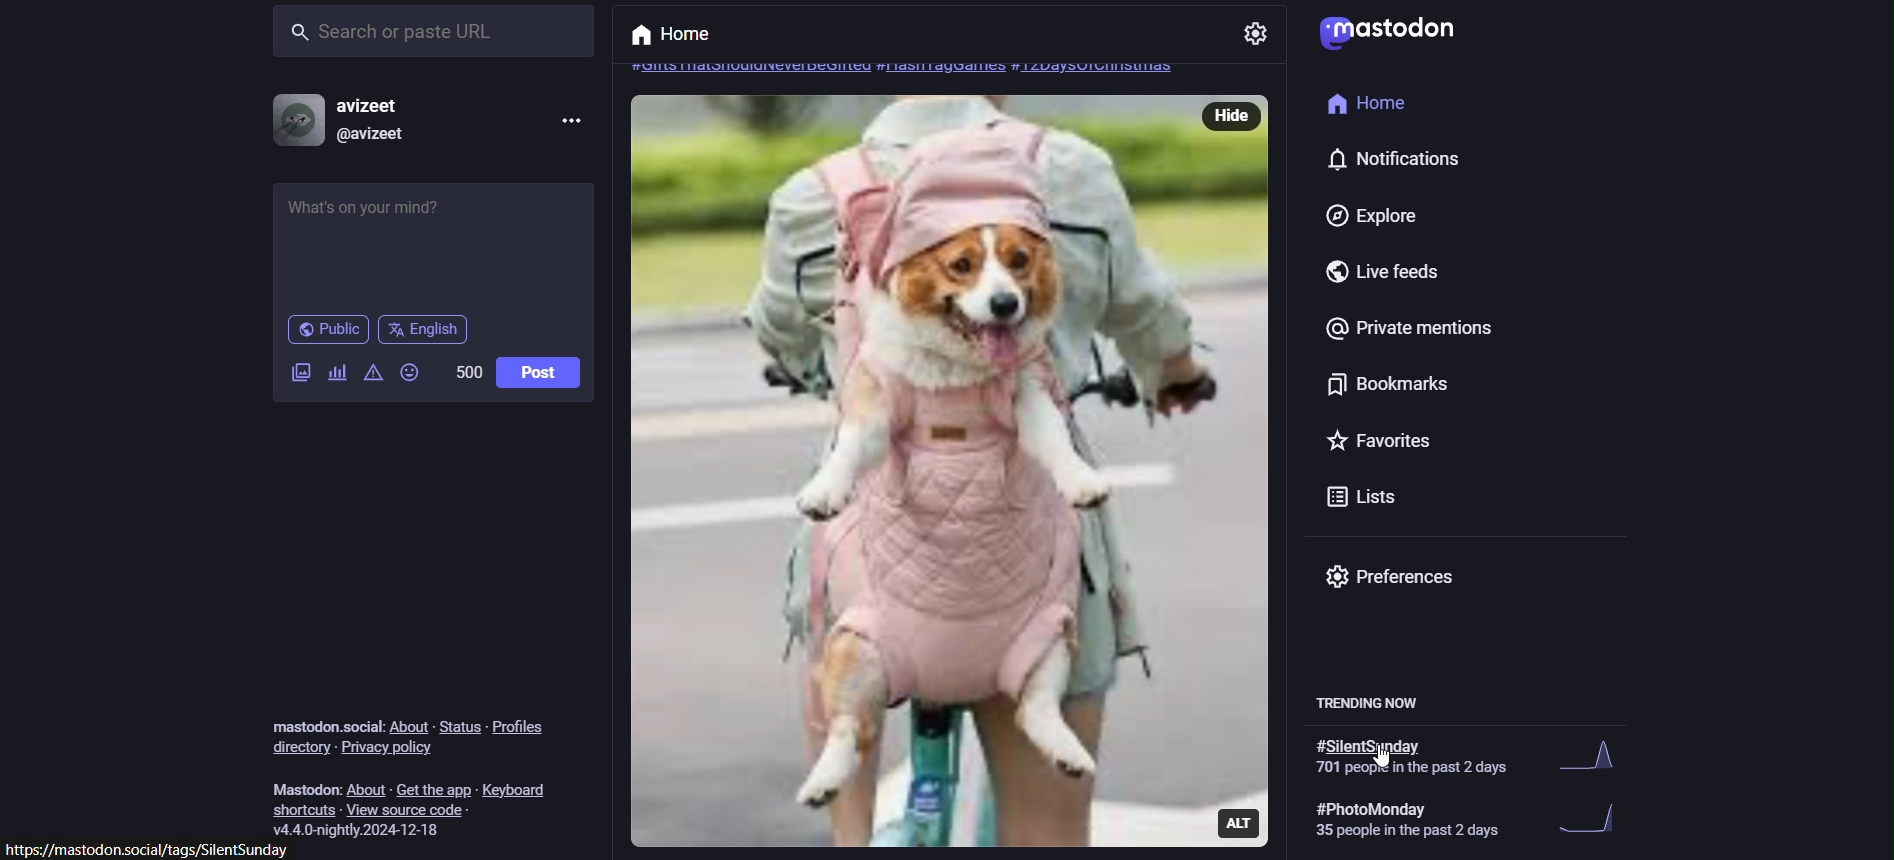  Describe the element at coordinates (392, 751) in the screenshot. I see `privacy policy` at that location.